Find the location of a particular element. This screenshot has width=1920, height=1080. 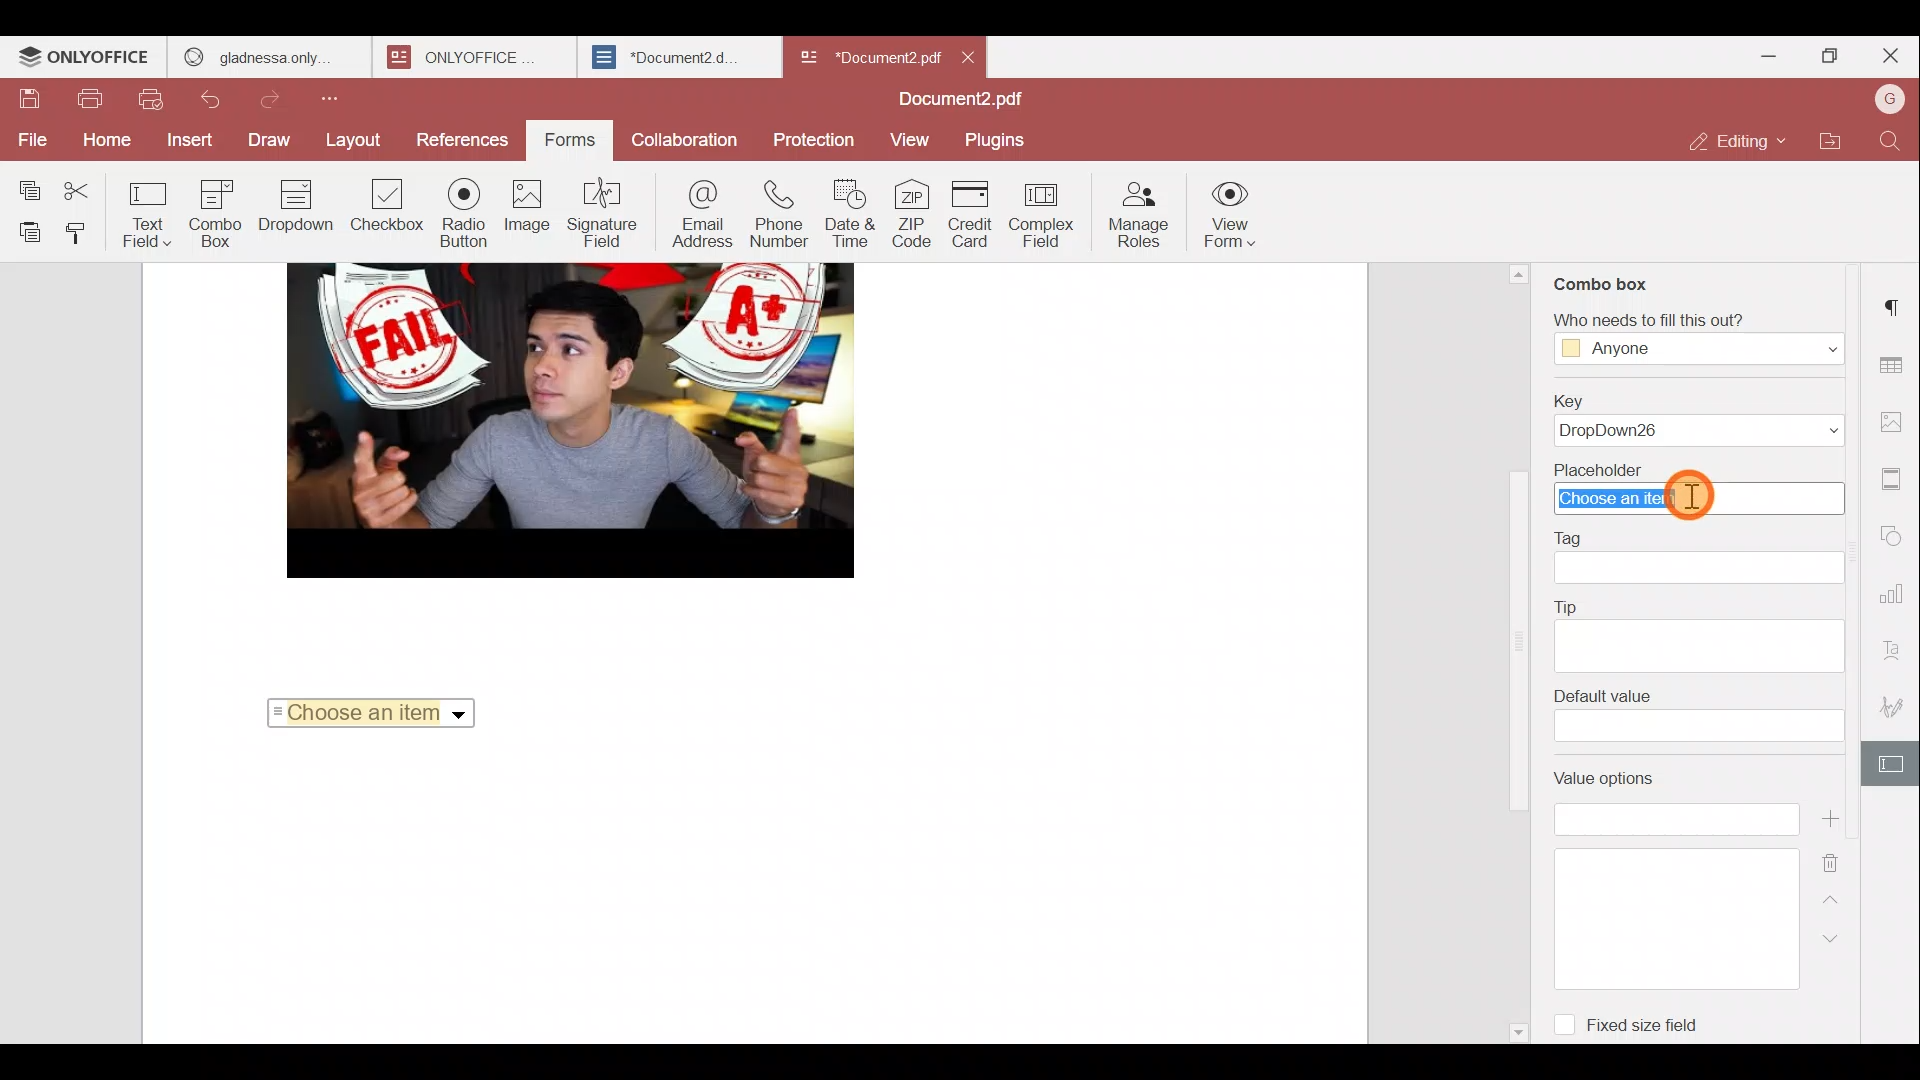

Print file is located at coordinates (90, 102).